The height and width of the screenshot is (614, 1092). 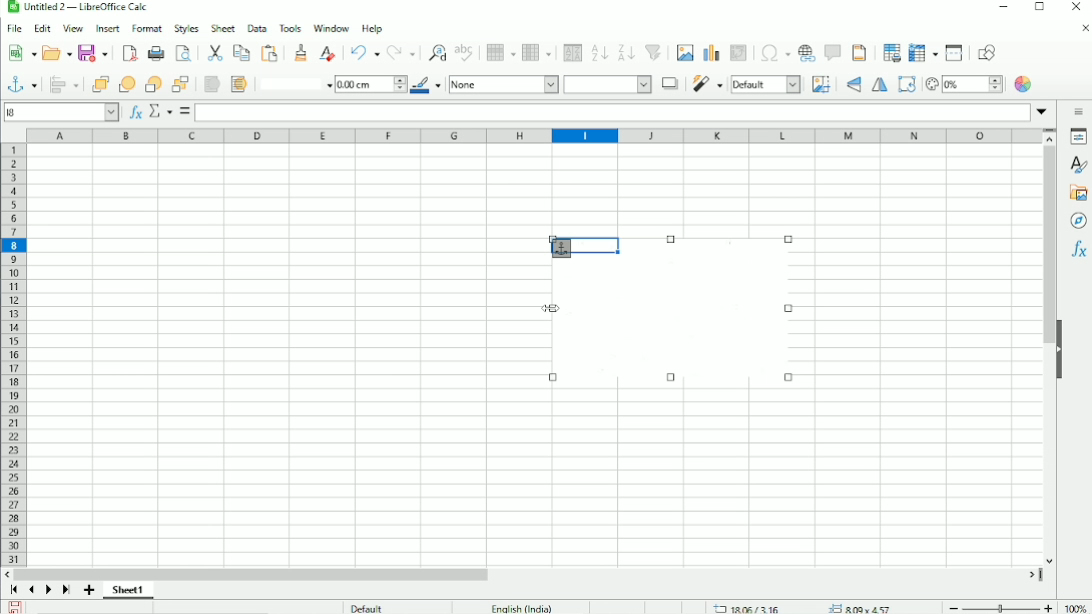 What do you see at coordinates (237, 84) in the screenshot?
I see `To background` at bounding box center [237, 84].